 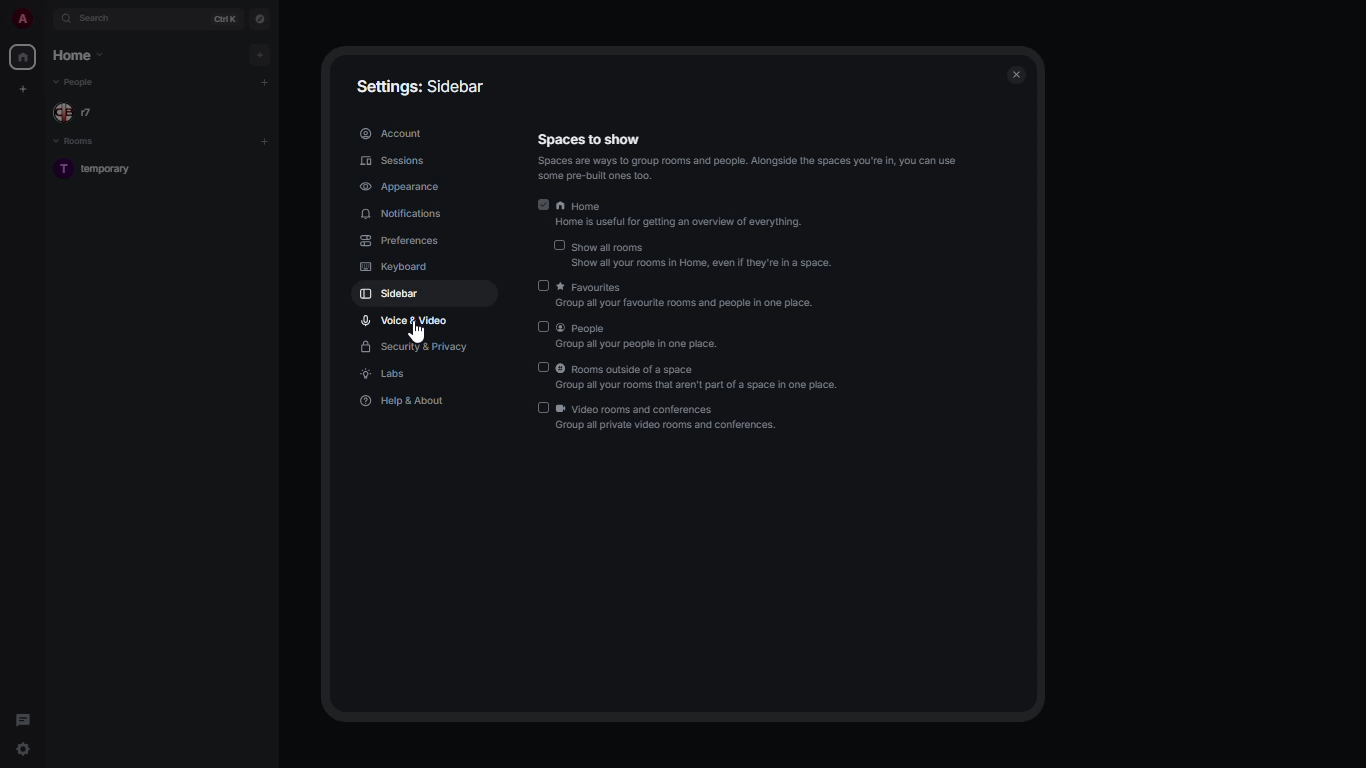 I want to click on disabled, so click(x=541, y=409).